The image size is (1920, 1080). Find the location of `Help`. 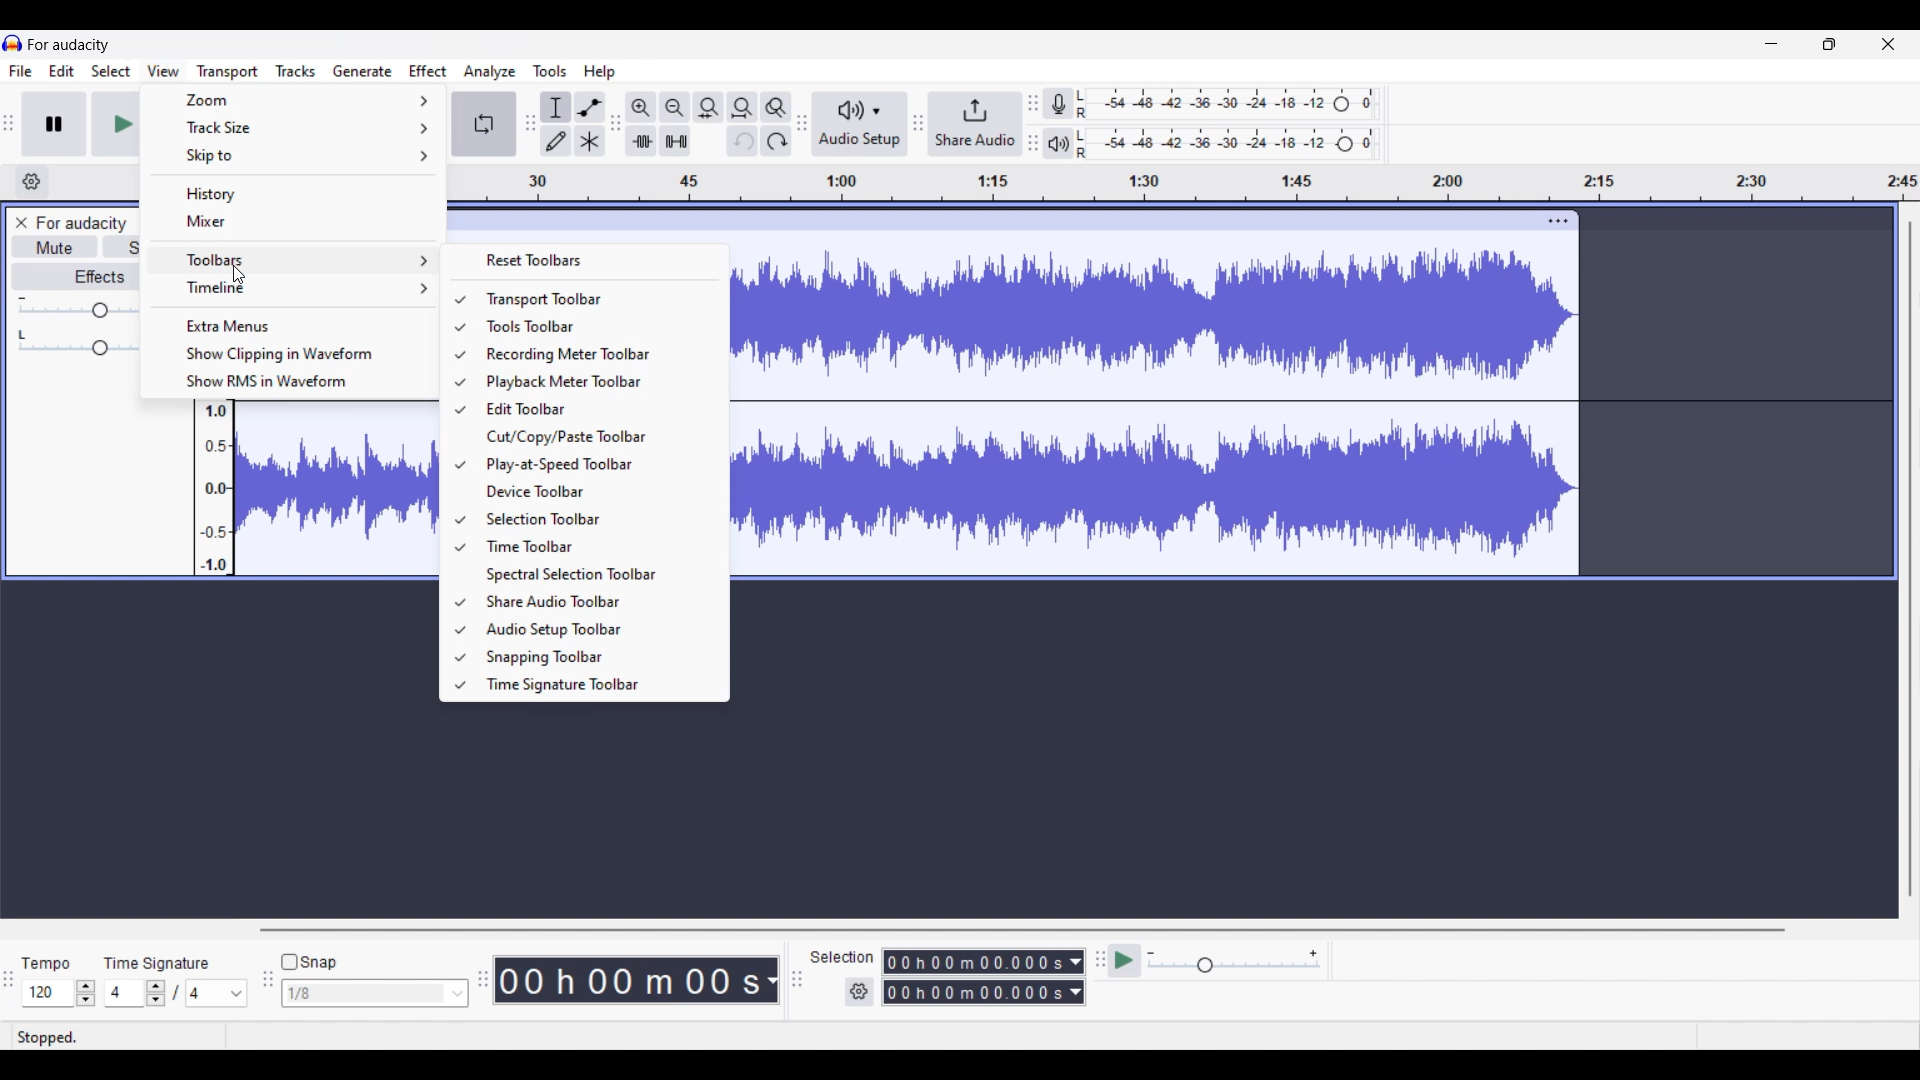

Help is located at coordinates (600, 72).